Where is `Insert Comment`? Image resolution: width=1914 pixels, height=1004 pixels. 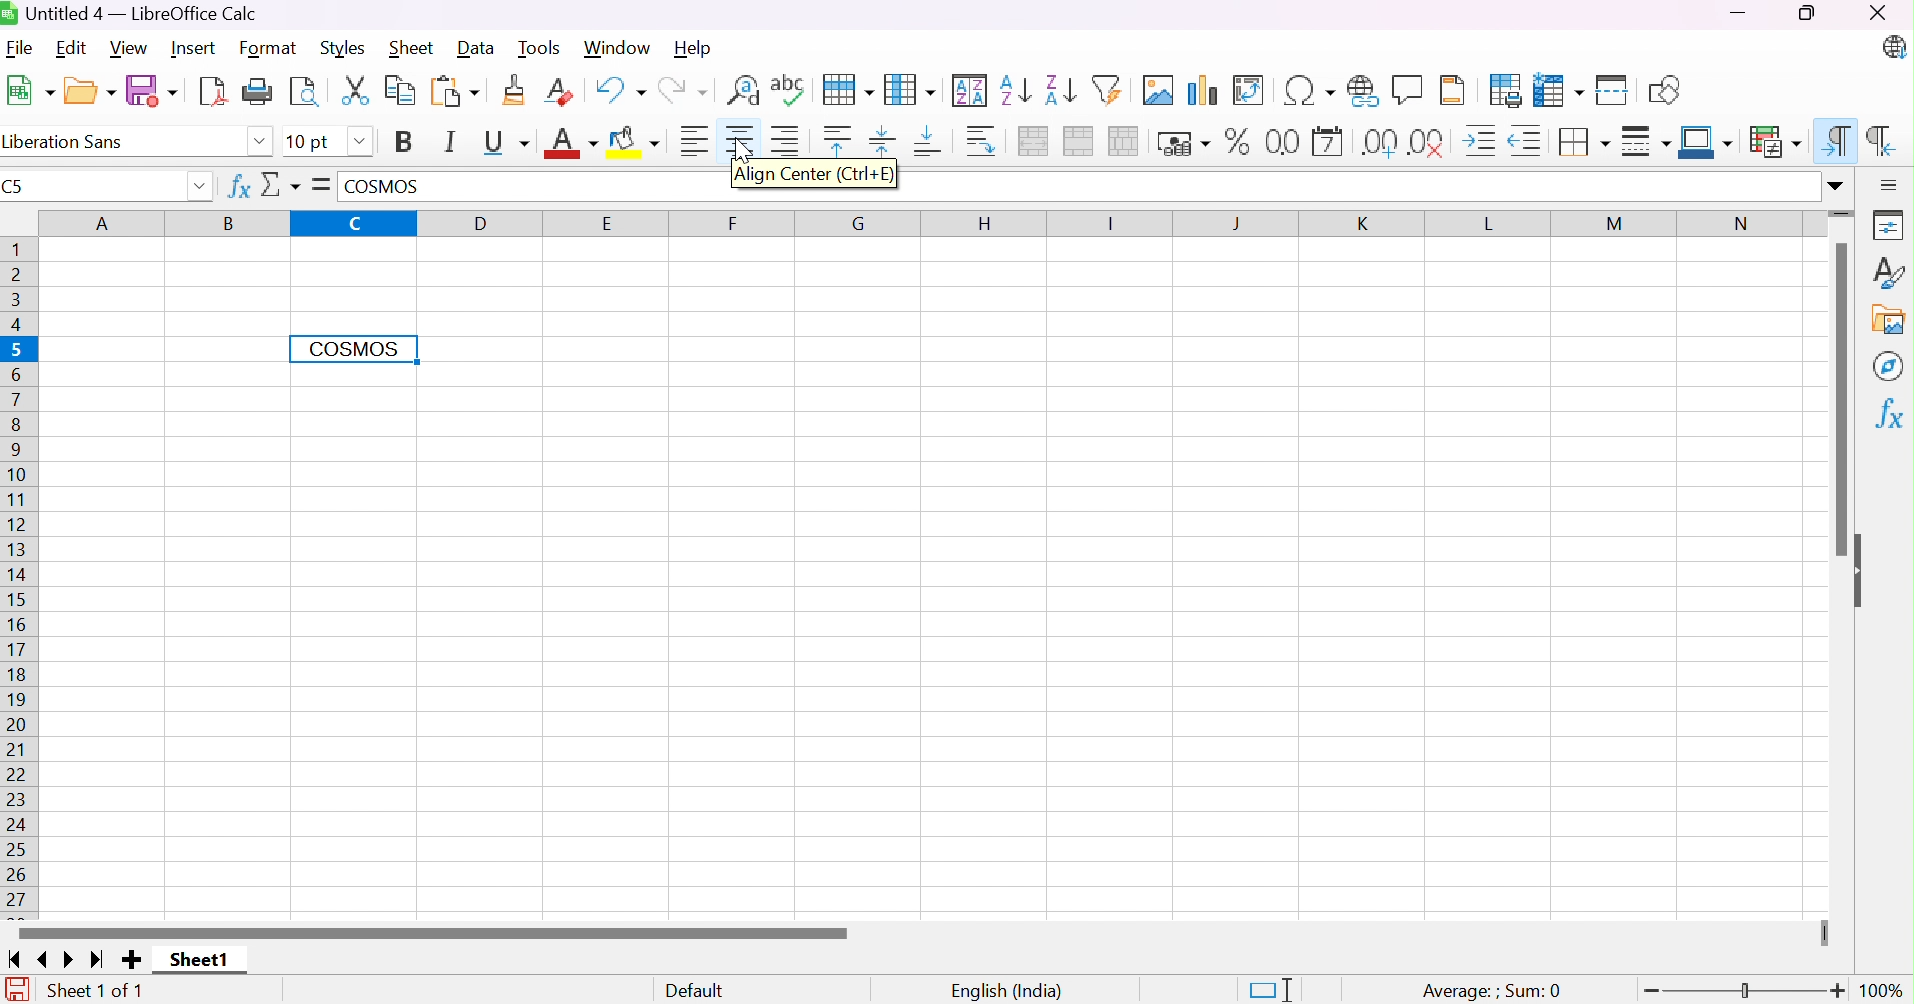
Insert Comment is located at coordinates (1406, 90).